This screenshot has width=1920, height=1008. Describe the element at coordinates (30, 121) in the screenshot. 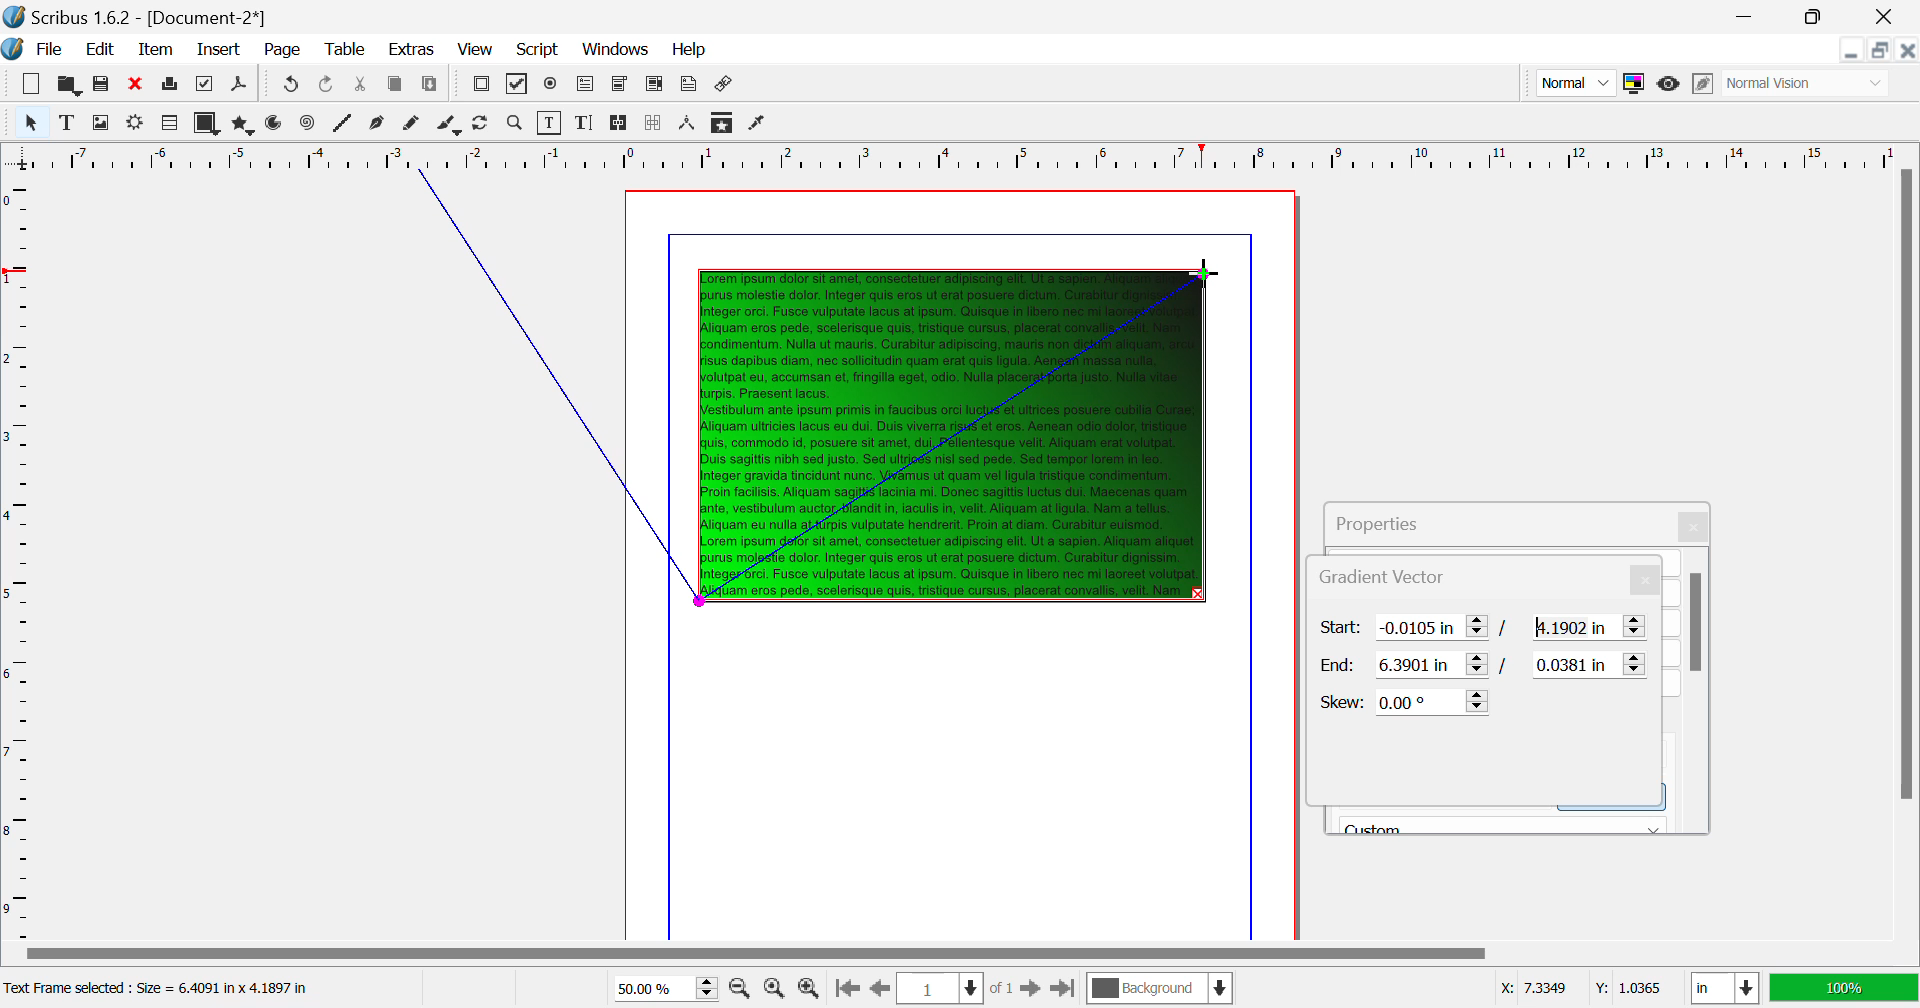

I see `Select` at that location.